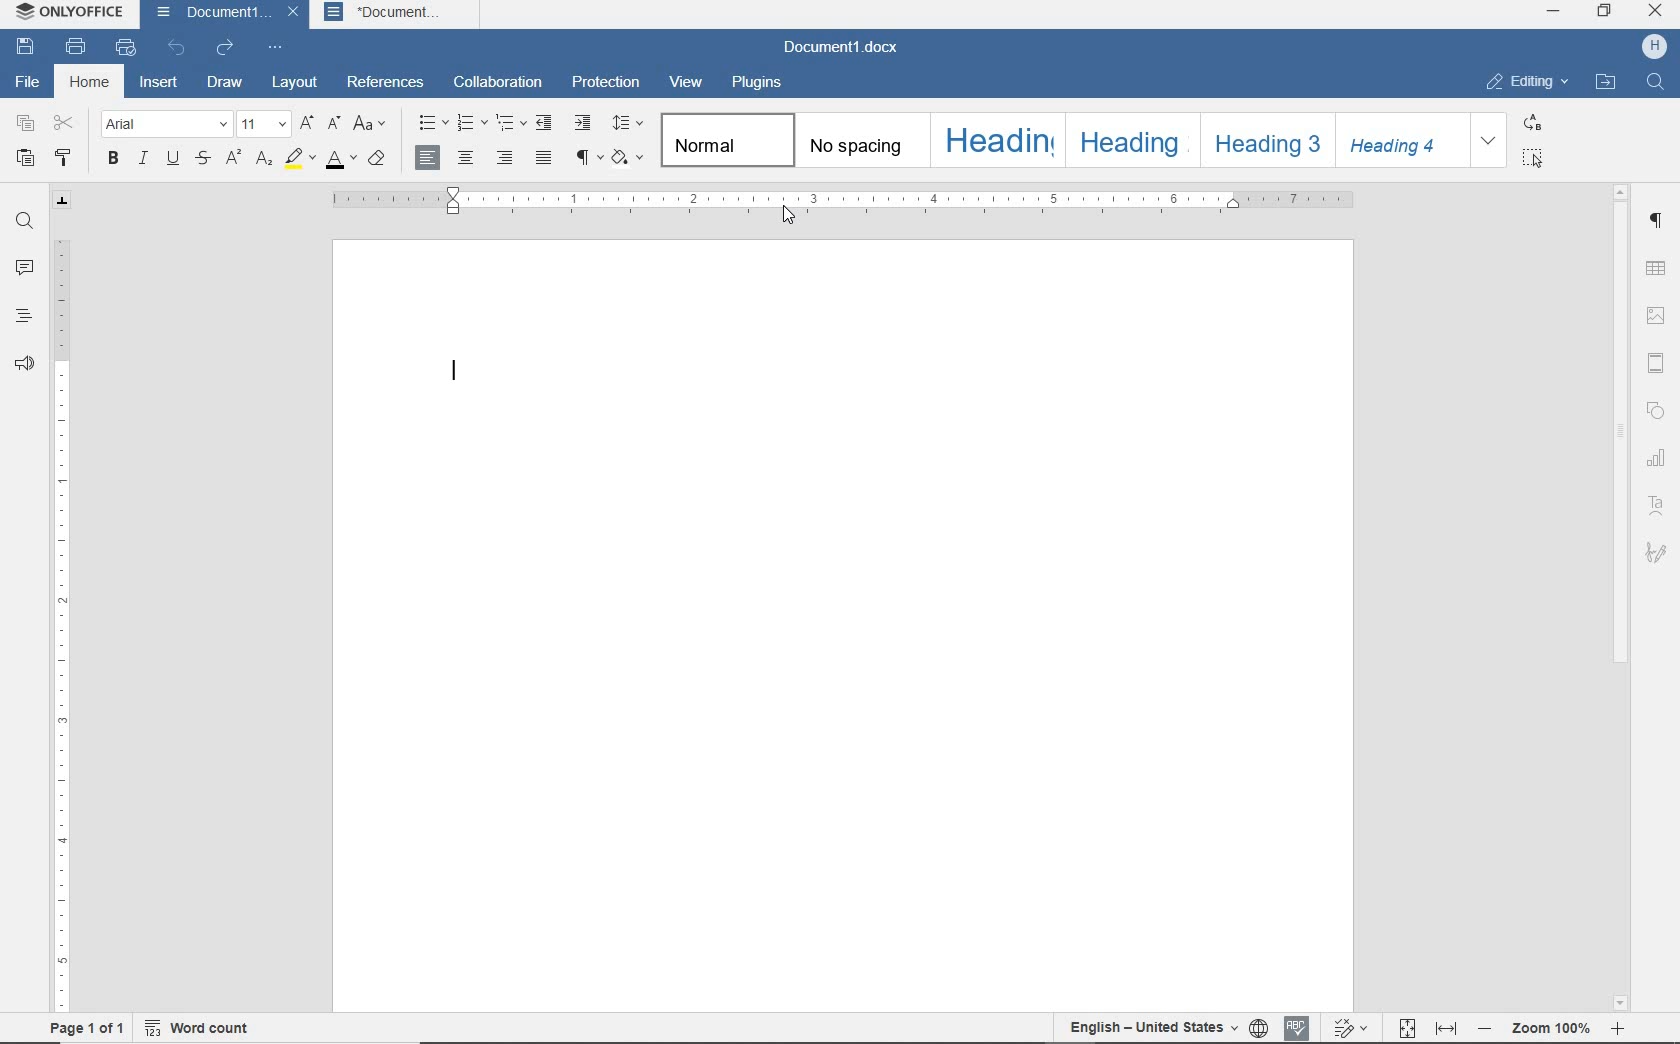 This screenshot has width=1680, height=1044. Describe the element at coordinates (473, 124) in the screenshot. I see `NUMBERING` at that location.